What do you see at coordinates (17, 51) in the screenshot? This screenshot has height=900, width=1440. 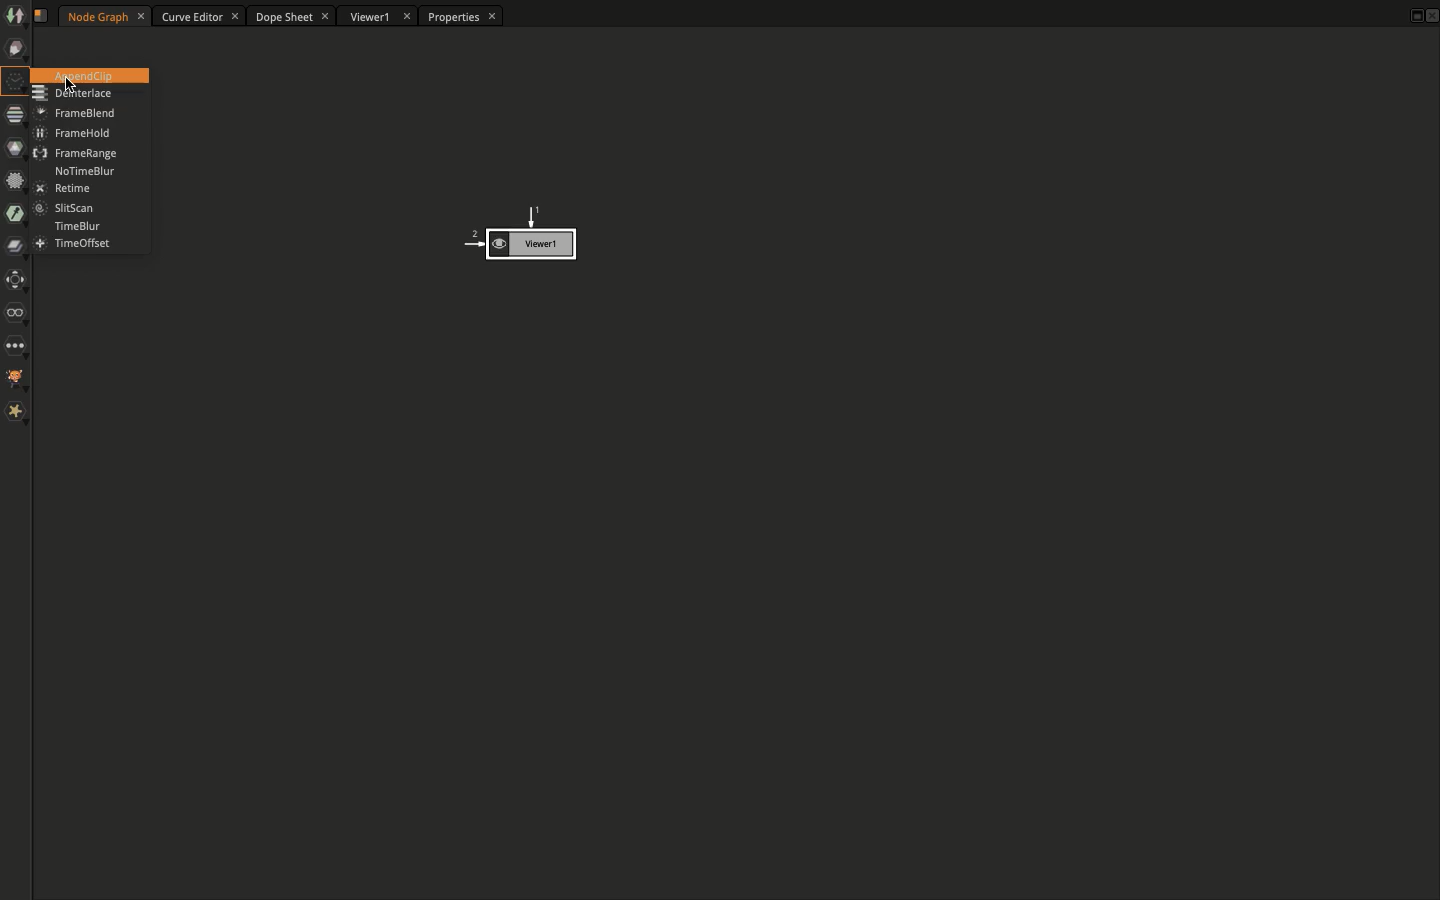 I see `Draw` at bounding box center [17, 51].